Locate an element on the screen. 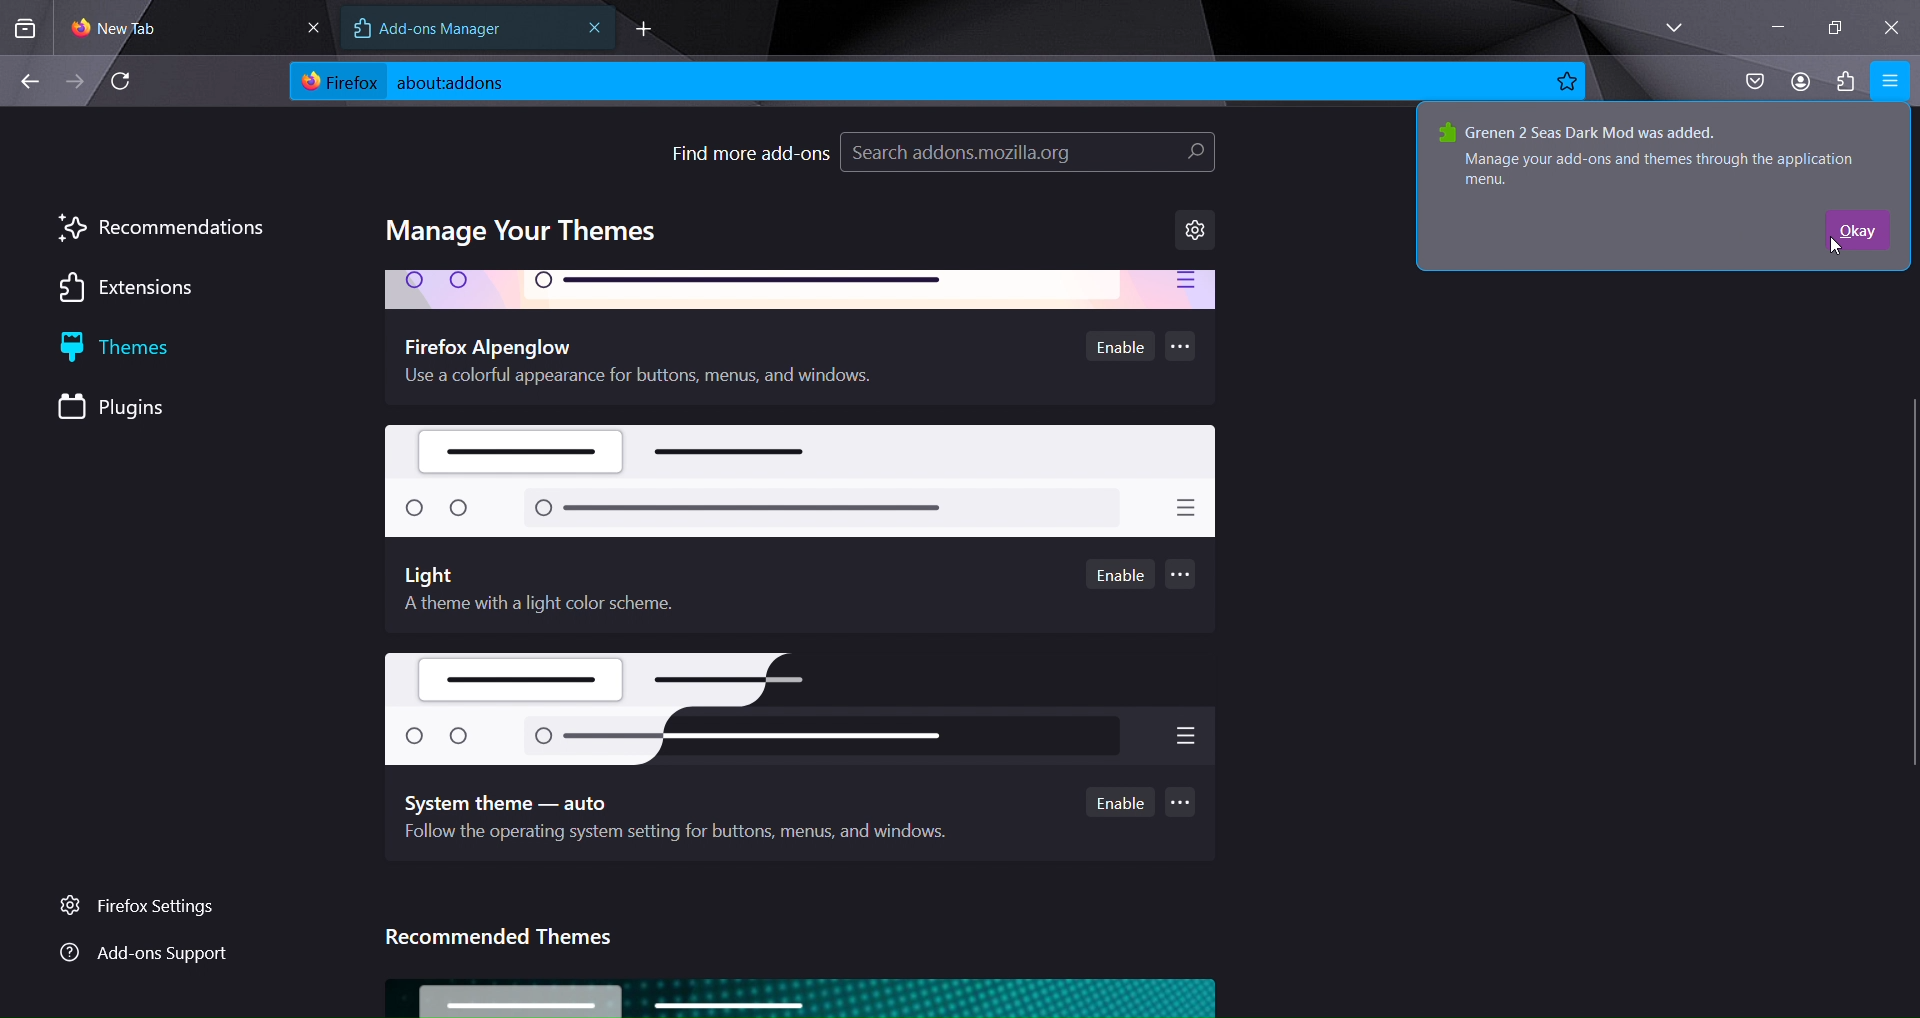  system theme - auto follow the operating system for buttons, menus and windows is located at coordinates (686, 819).